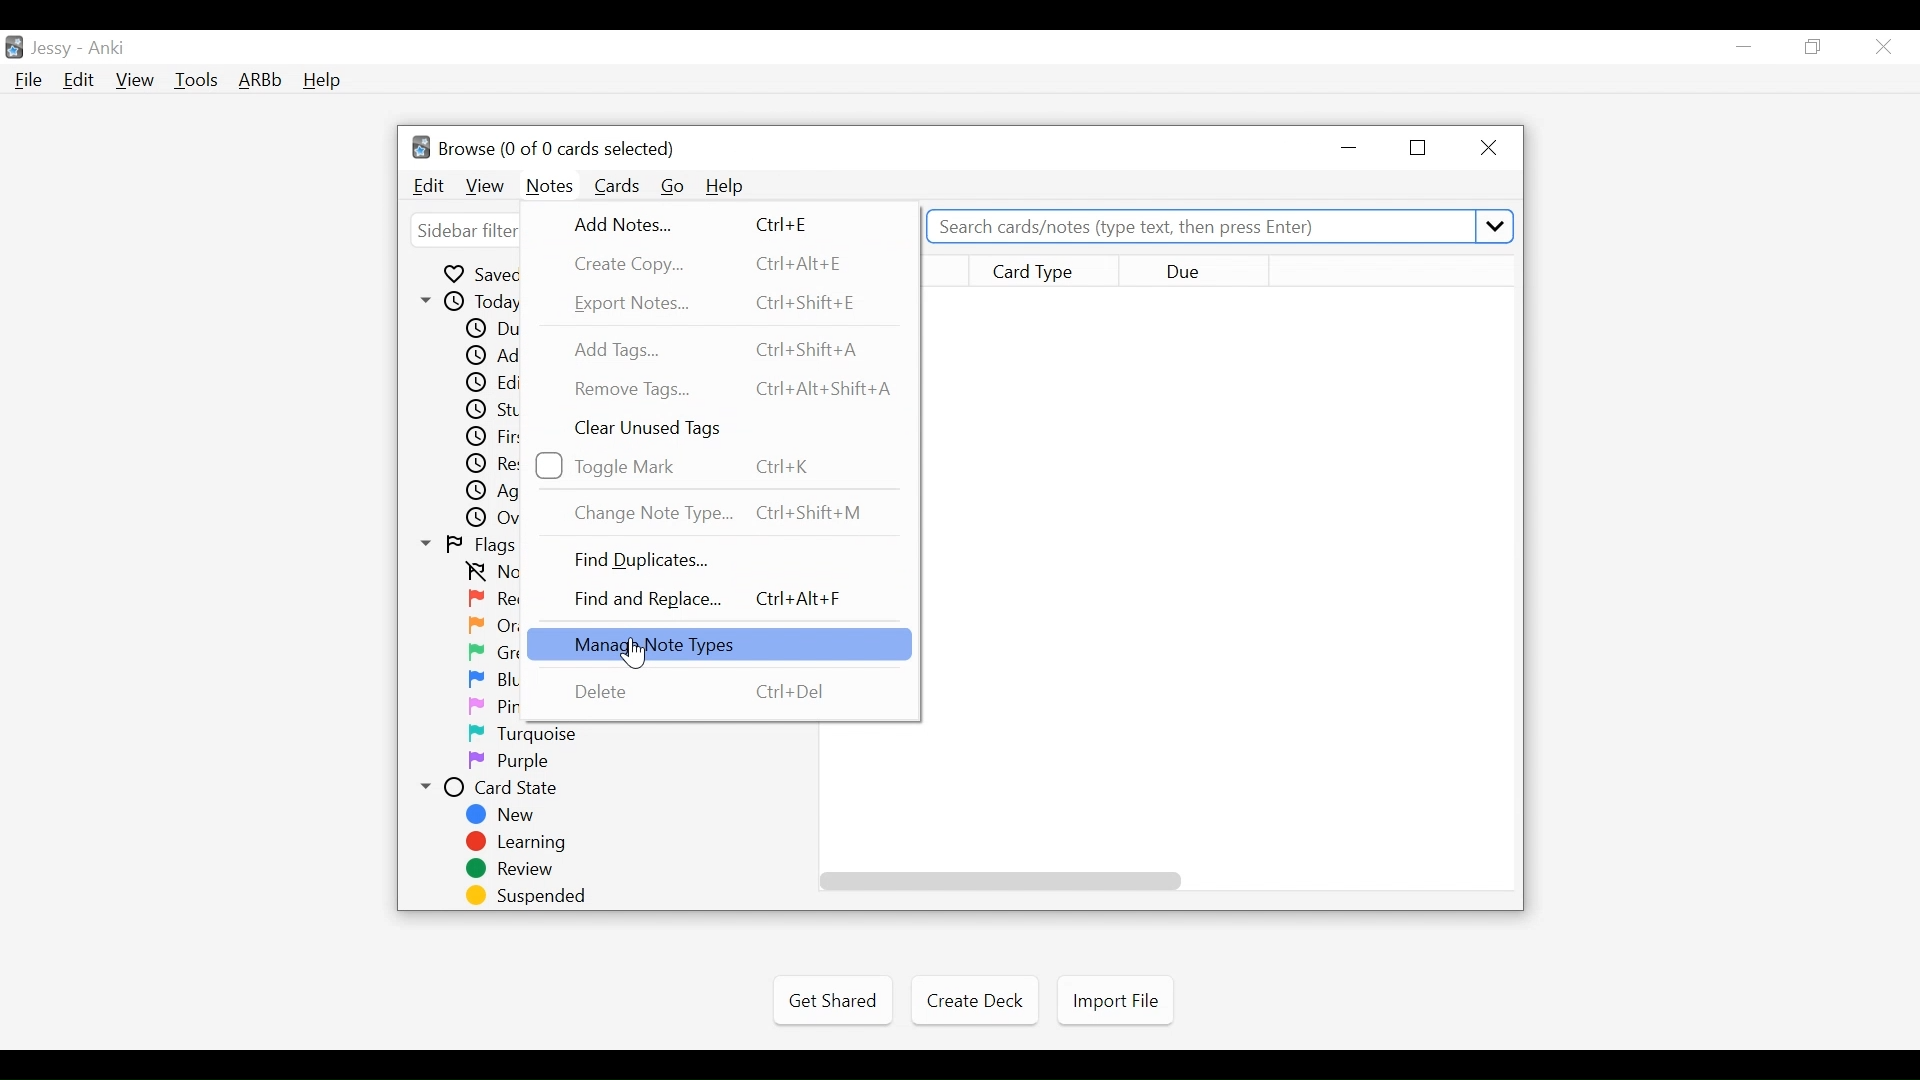  What do you see at coordinates (725, 186) in the screenshot?
I see `Help` at bounding box center [725, 186].